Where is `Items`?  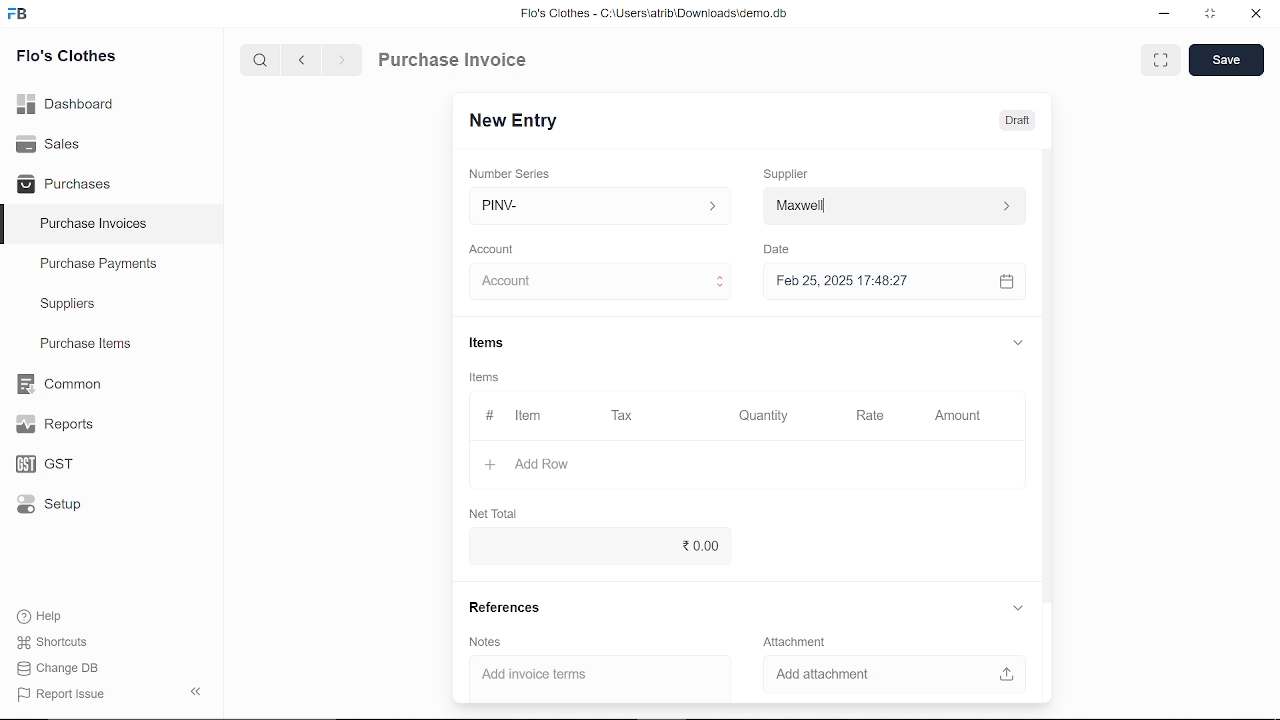
Items is located at coordinates (490, 379).